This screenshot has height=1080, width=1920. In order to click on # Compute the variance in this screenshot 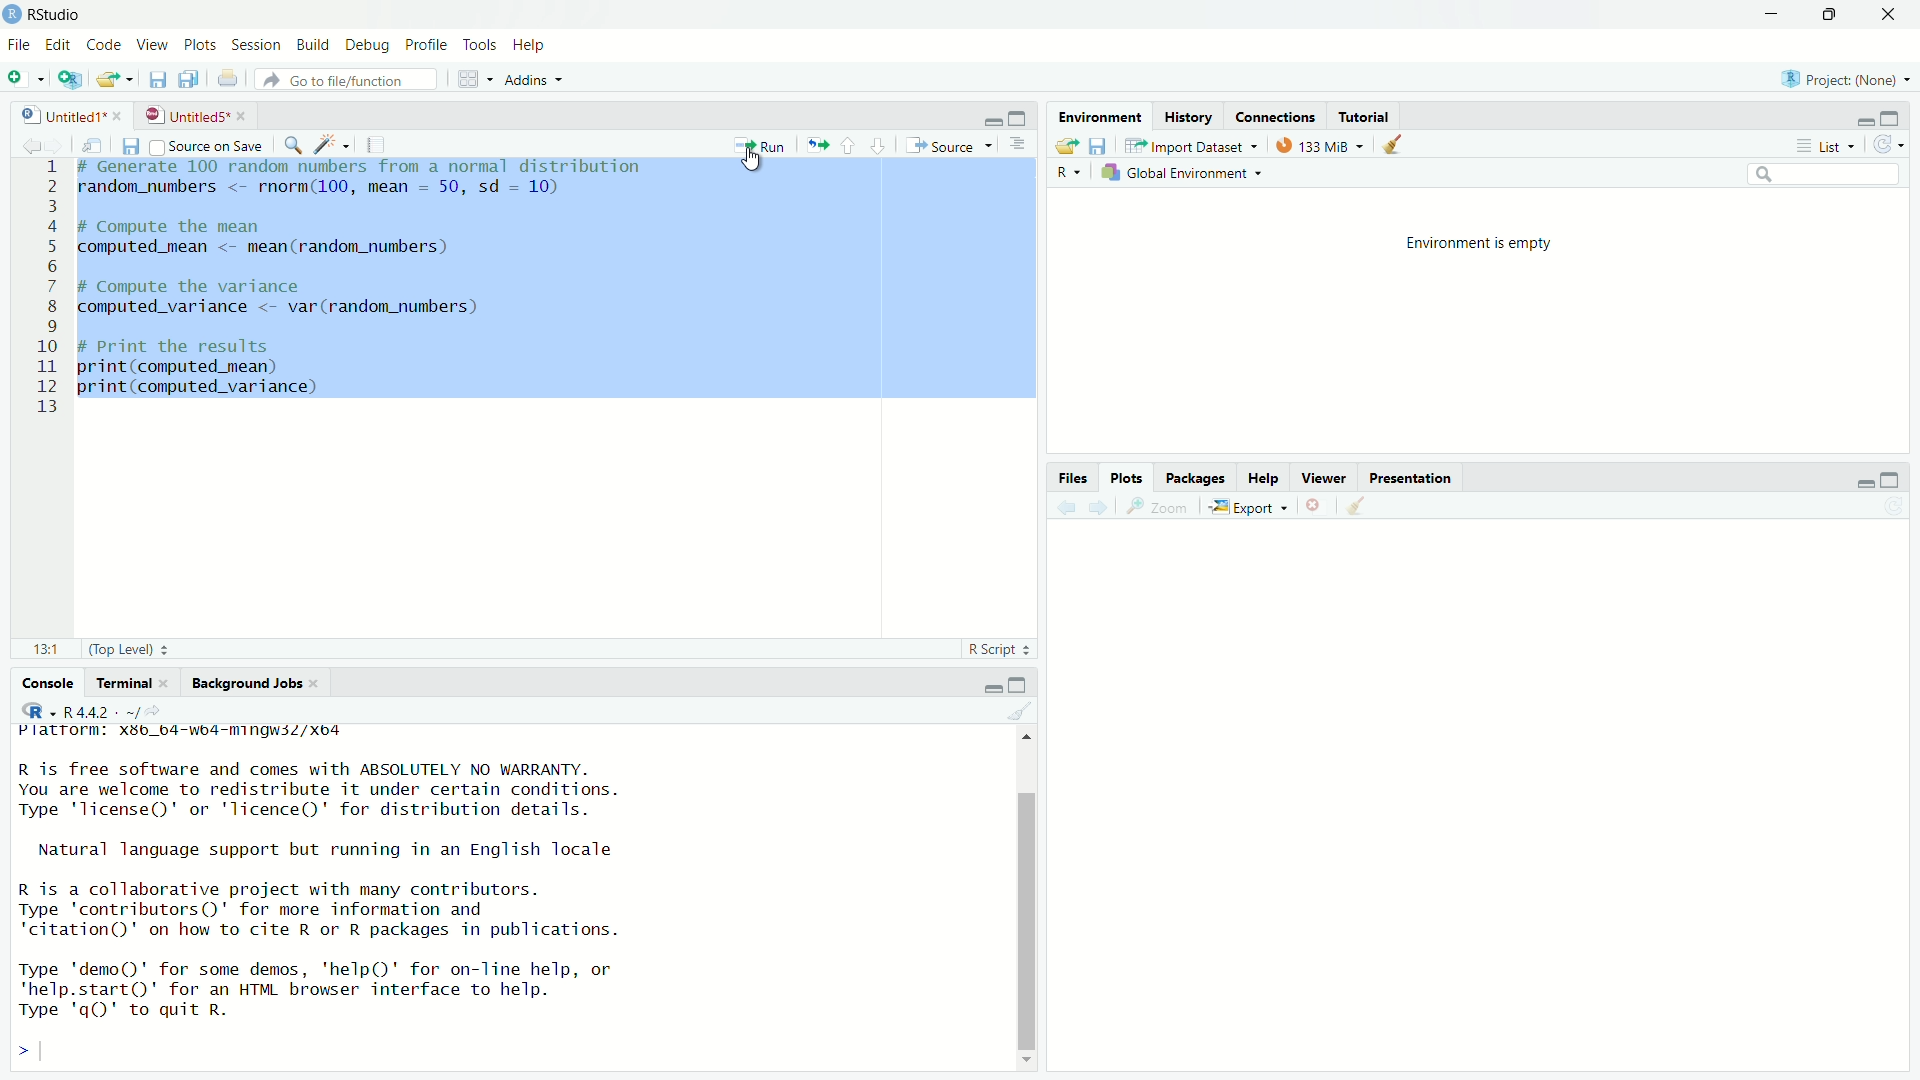, I will do `click(219, 285)`.